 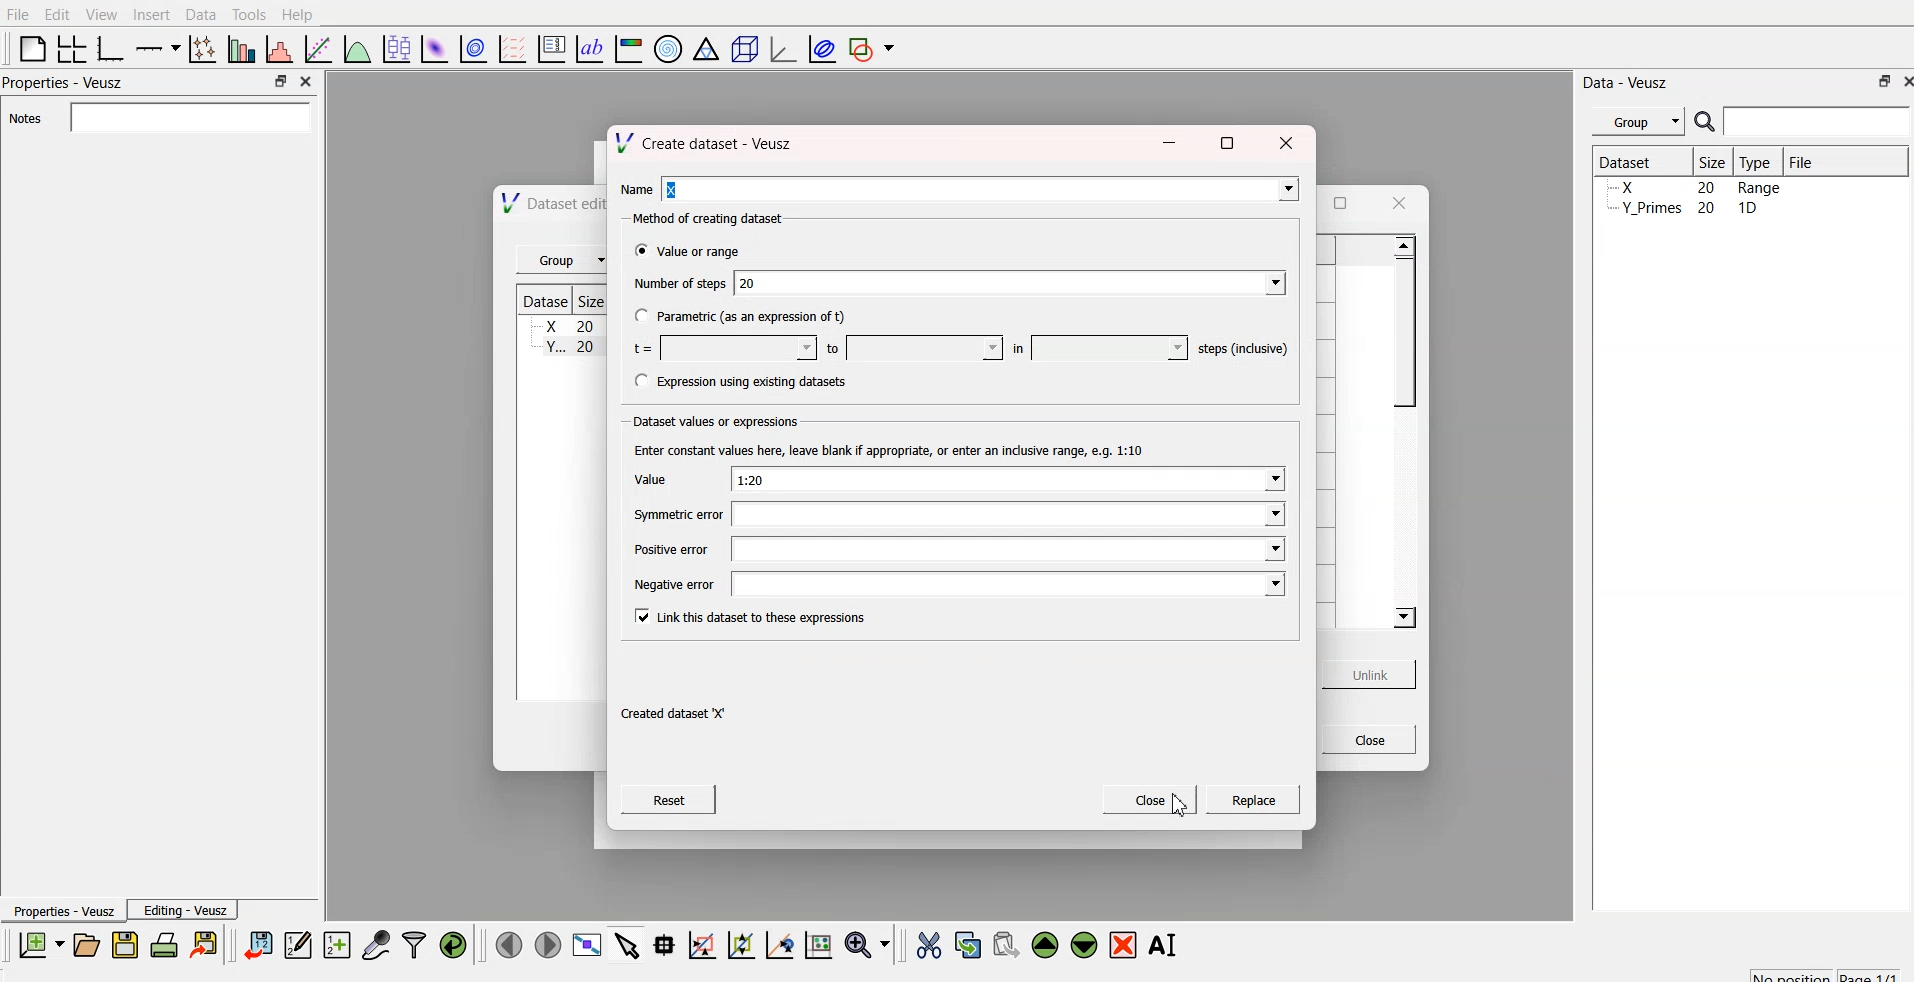 What do you see at coordinates (275, 81) in the screenshot?
I see `maximize` at bounding box center [275, 81].